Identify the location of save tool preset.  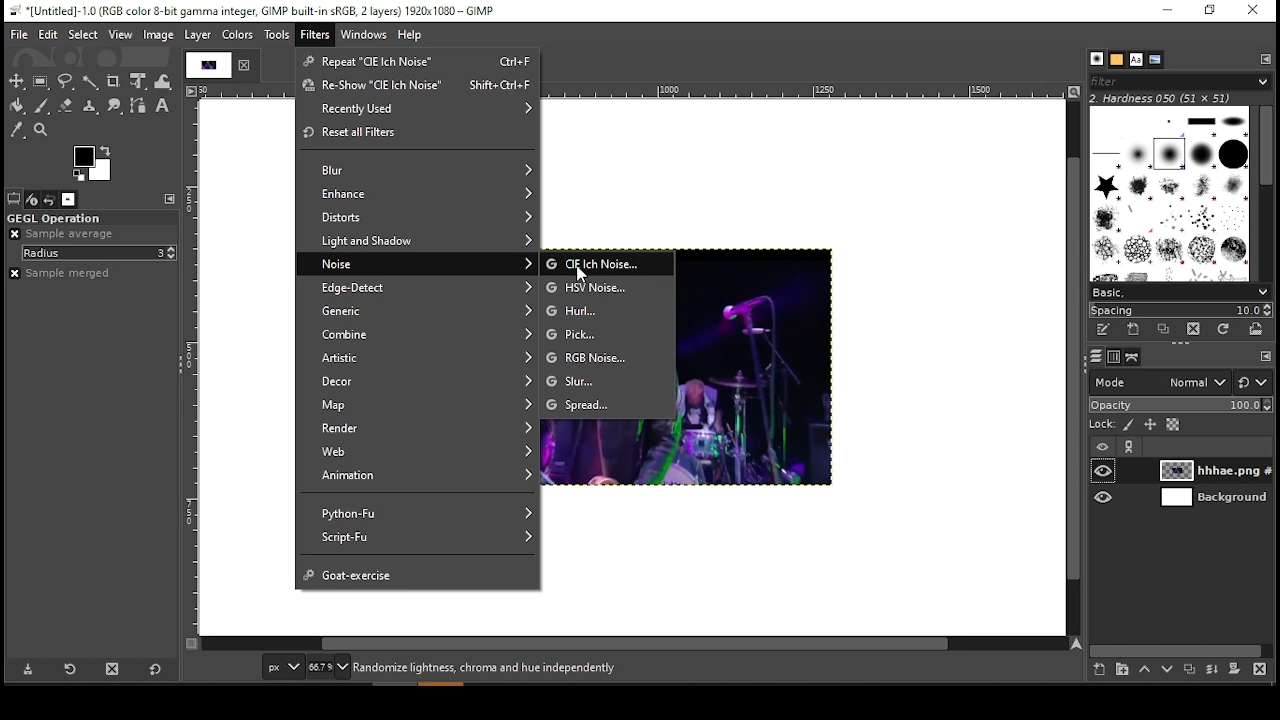
(25, 670).